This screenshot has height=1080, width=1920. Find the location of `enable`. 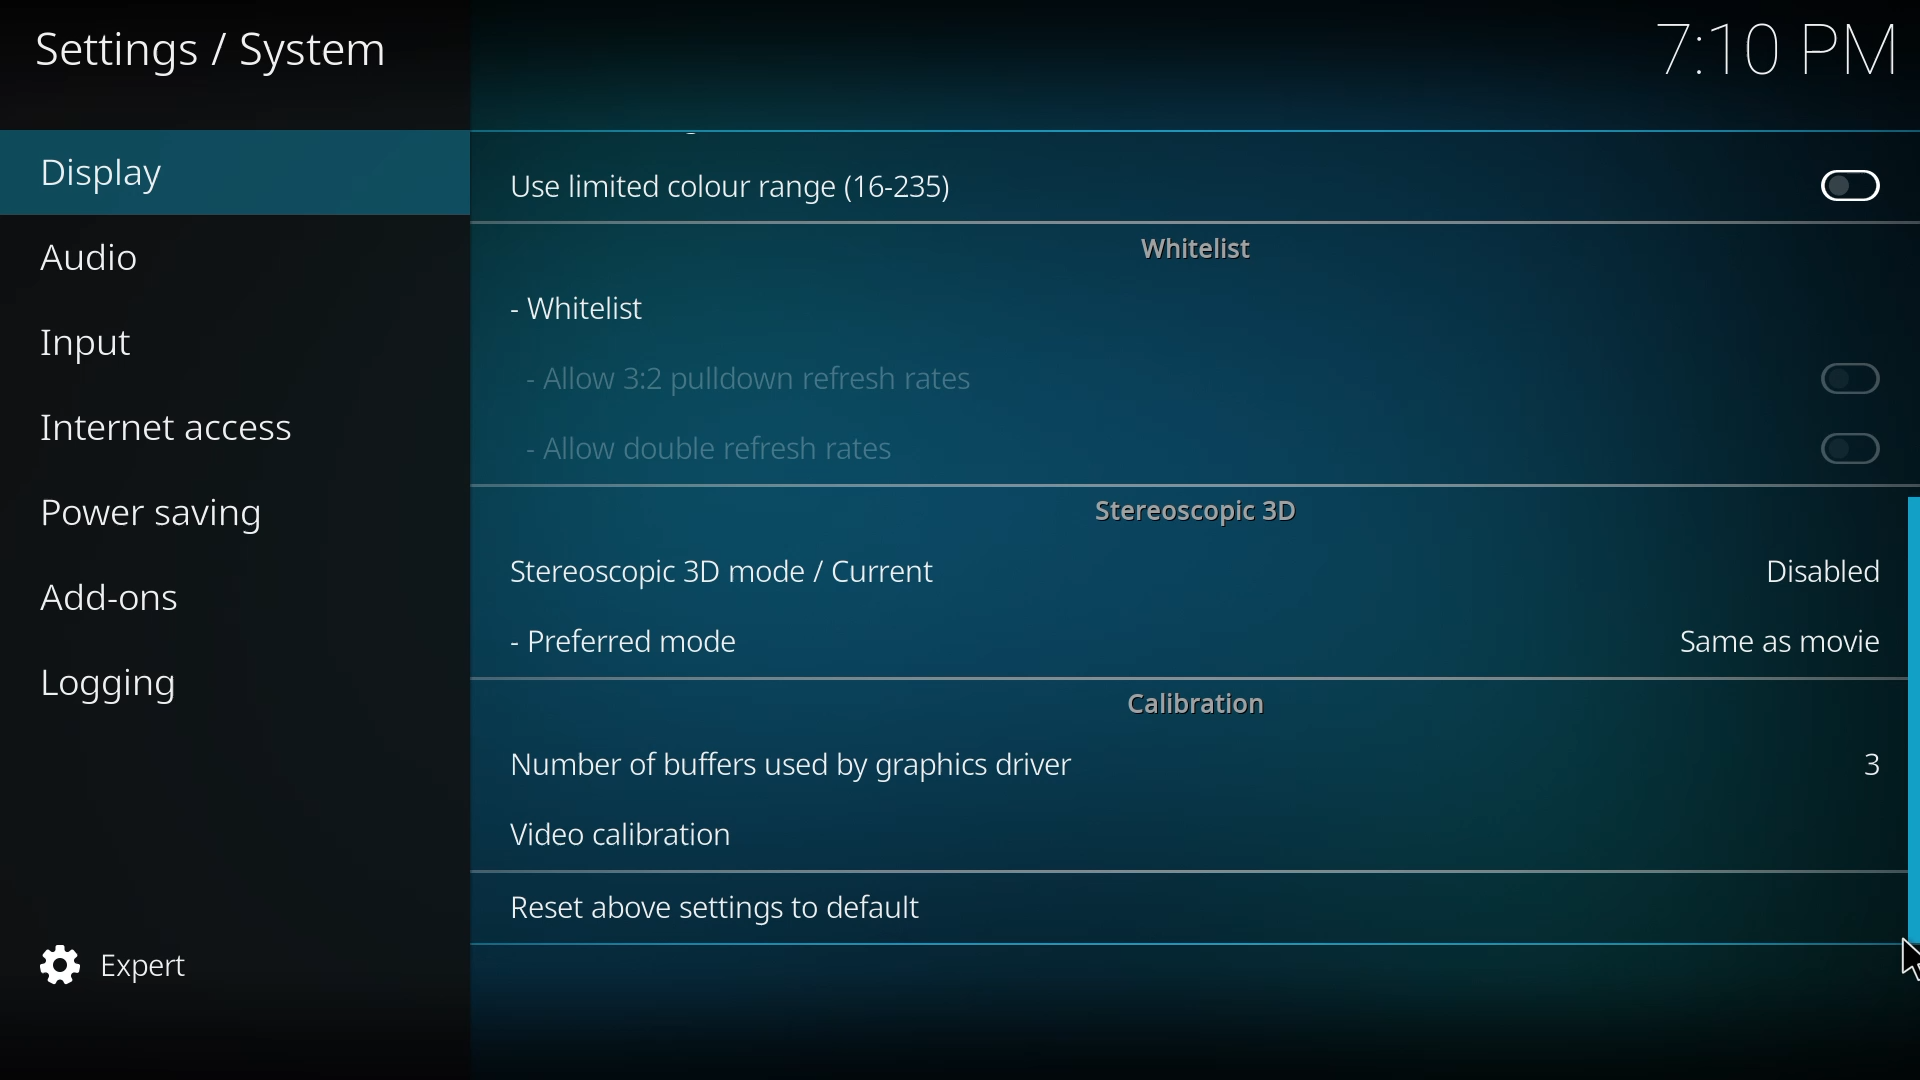

enable is located at coordinates (1854, 377).